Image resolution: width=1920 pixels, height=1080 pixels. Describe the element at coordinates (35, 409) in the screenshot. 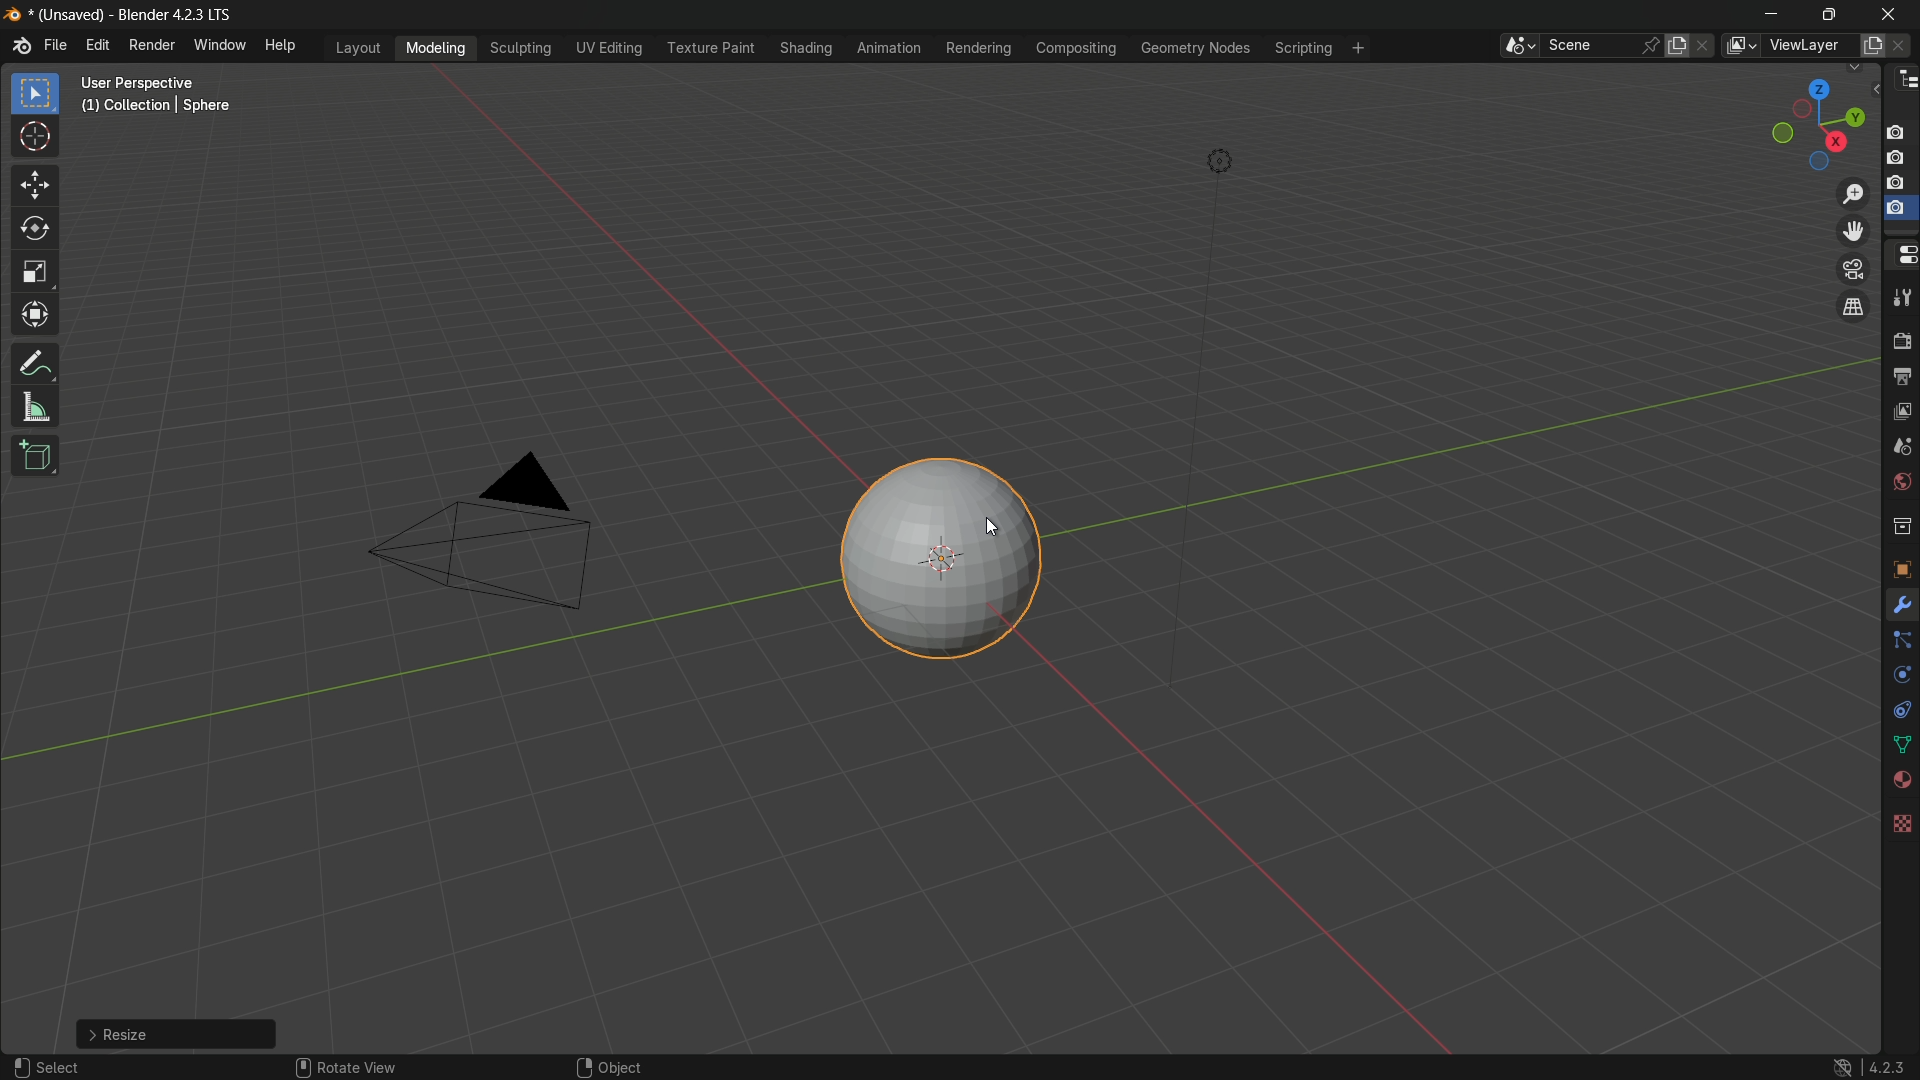

I see `measure` at that location.